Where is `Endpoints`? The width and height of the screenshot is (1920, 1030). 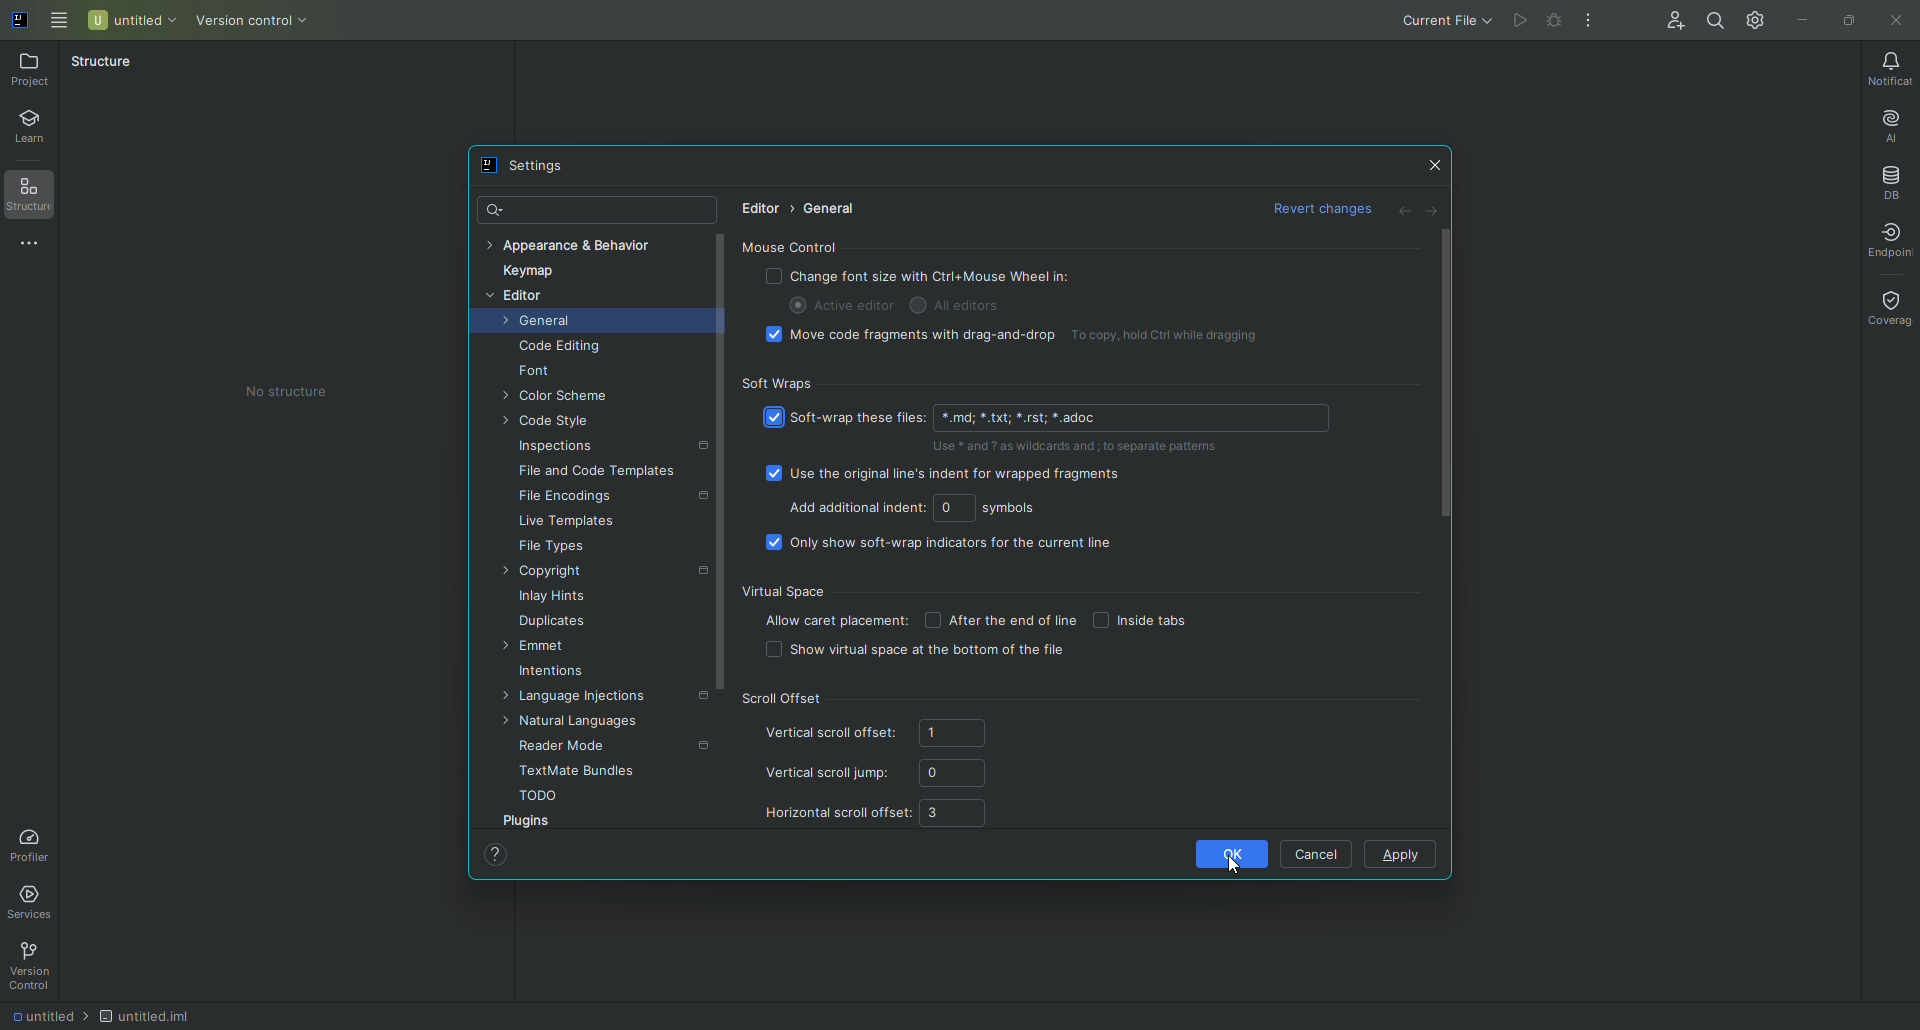 Endpoints is located at coordinates (1889, 238).